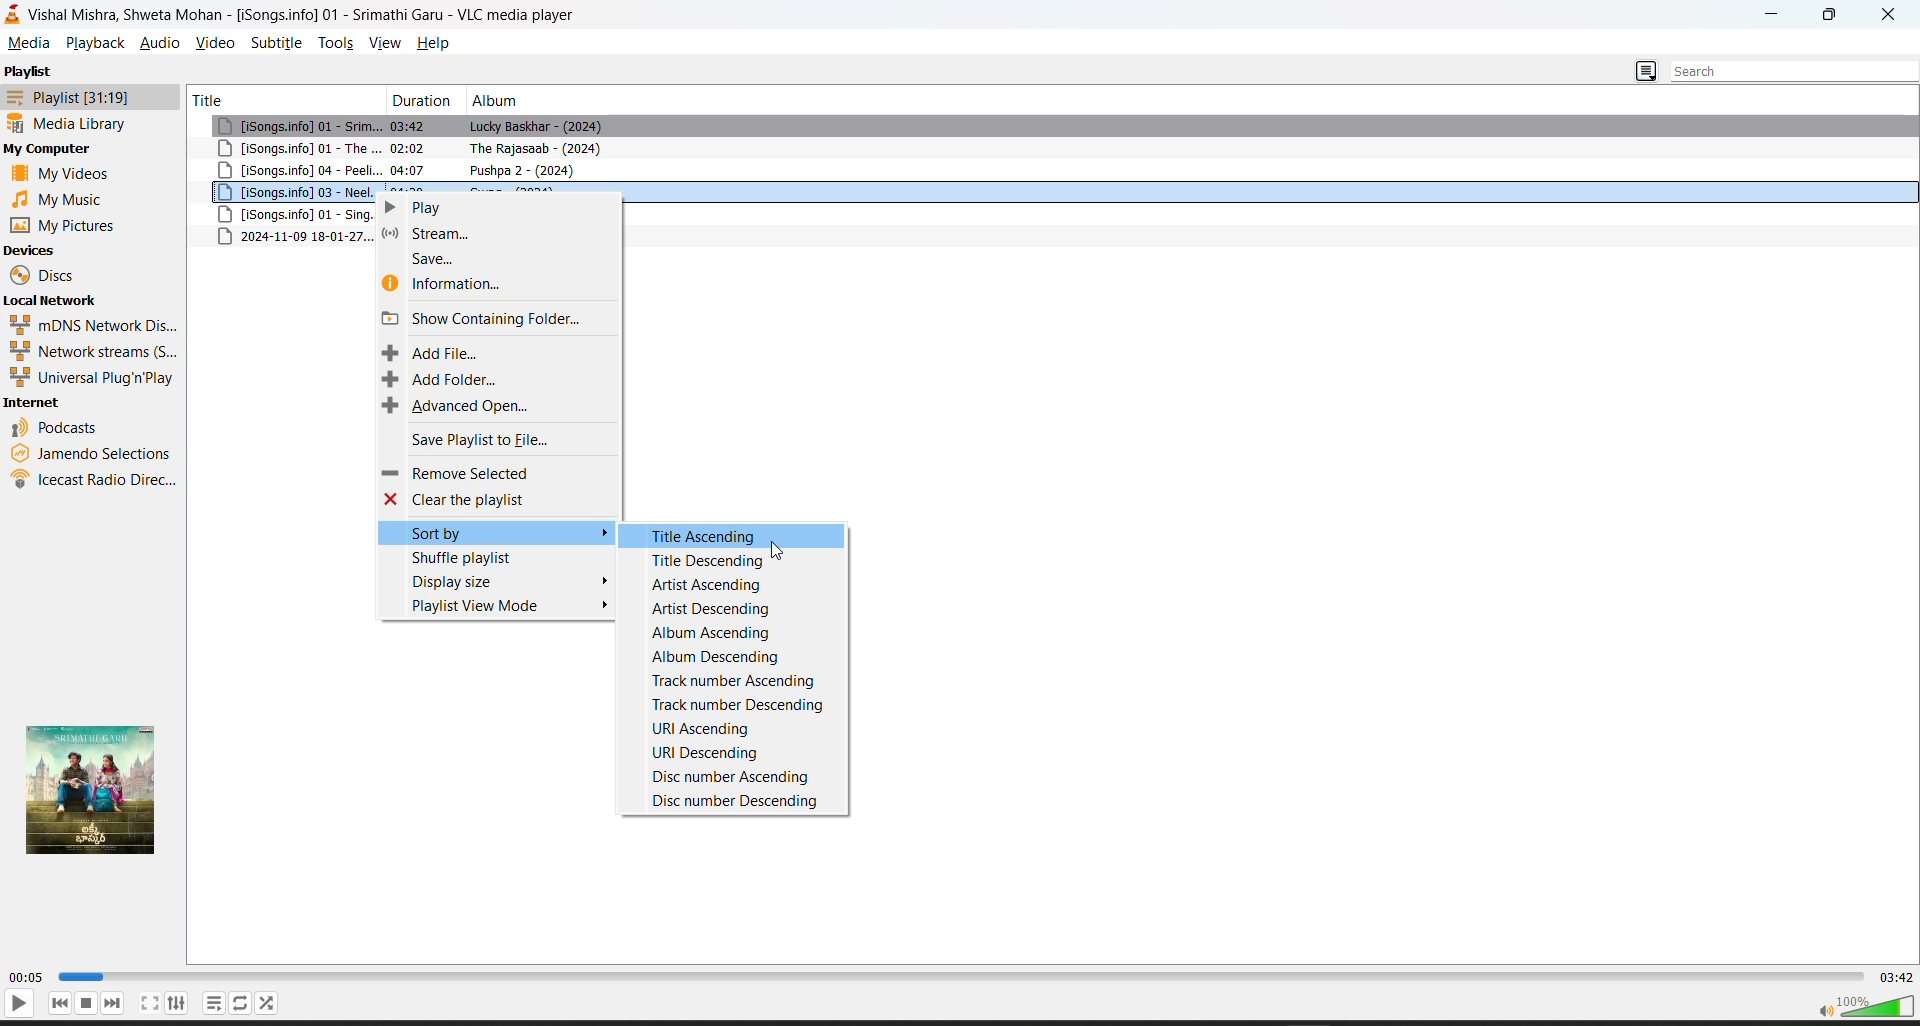  Describe the element at coordinates (732, 535) in the screenshot. I see `title ascending` at that location.